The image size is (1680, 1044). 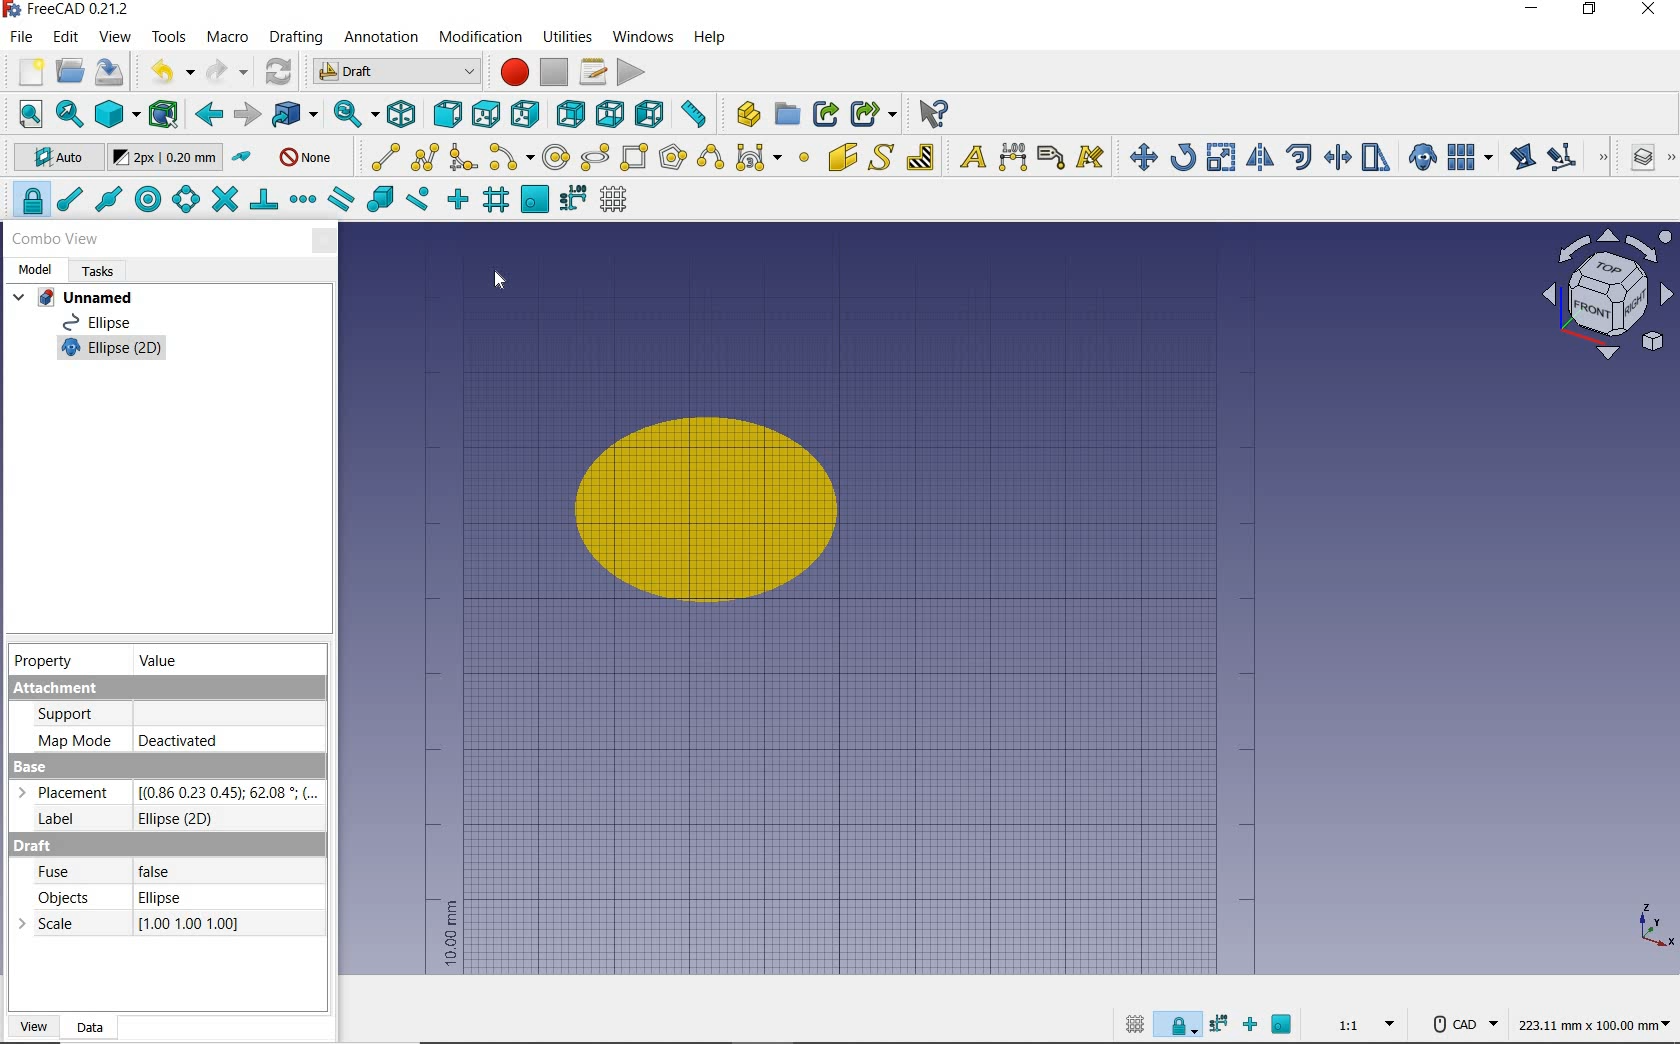 I want to click on snap working plane, so click(x=533, y=201).